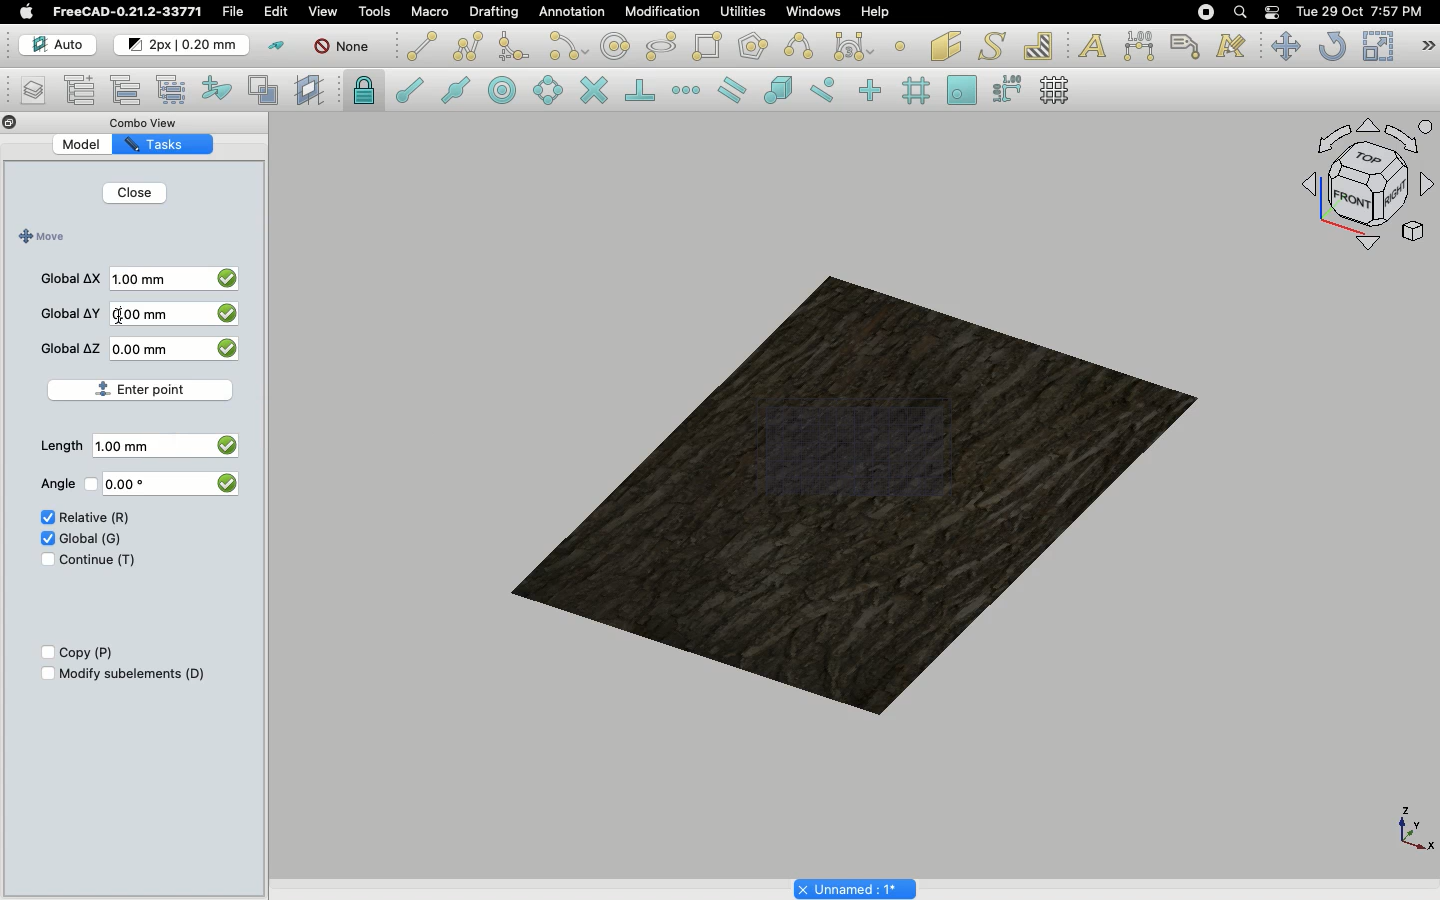 The width and height of the screenshot is (1440, 900). Describe the element at coordinates (1092, 47) in the screenshot. I see `Text` at that location.